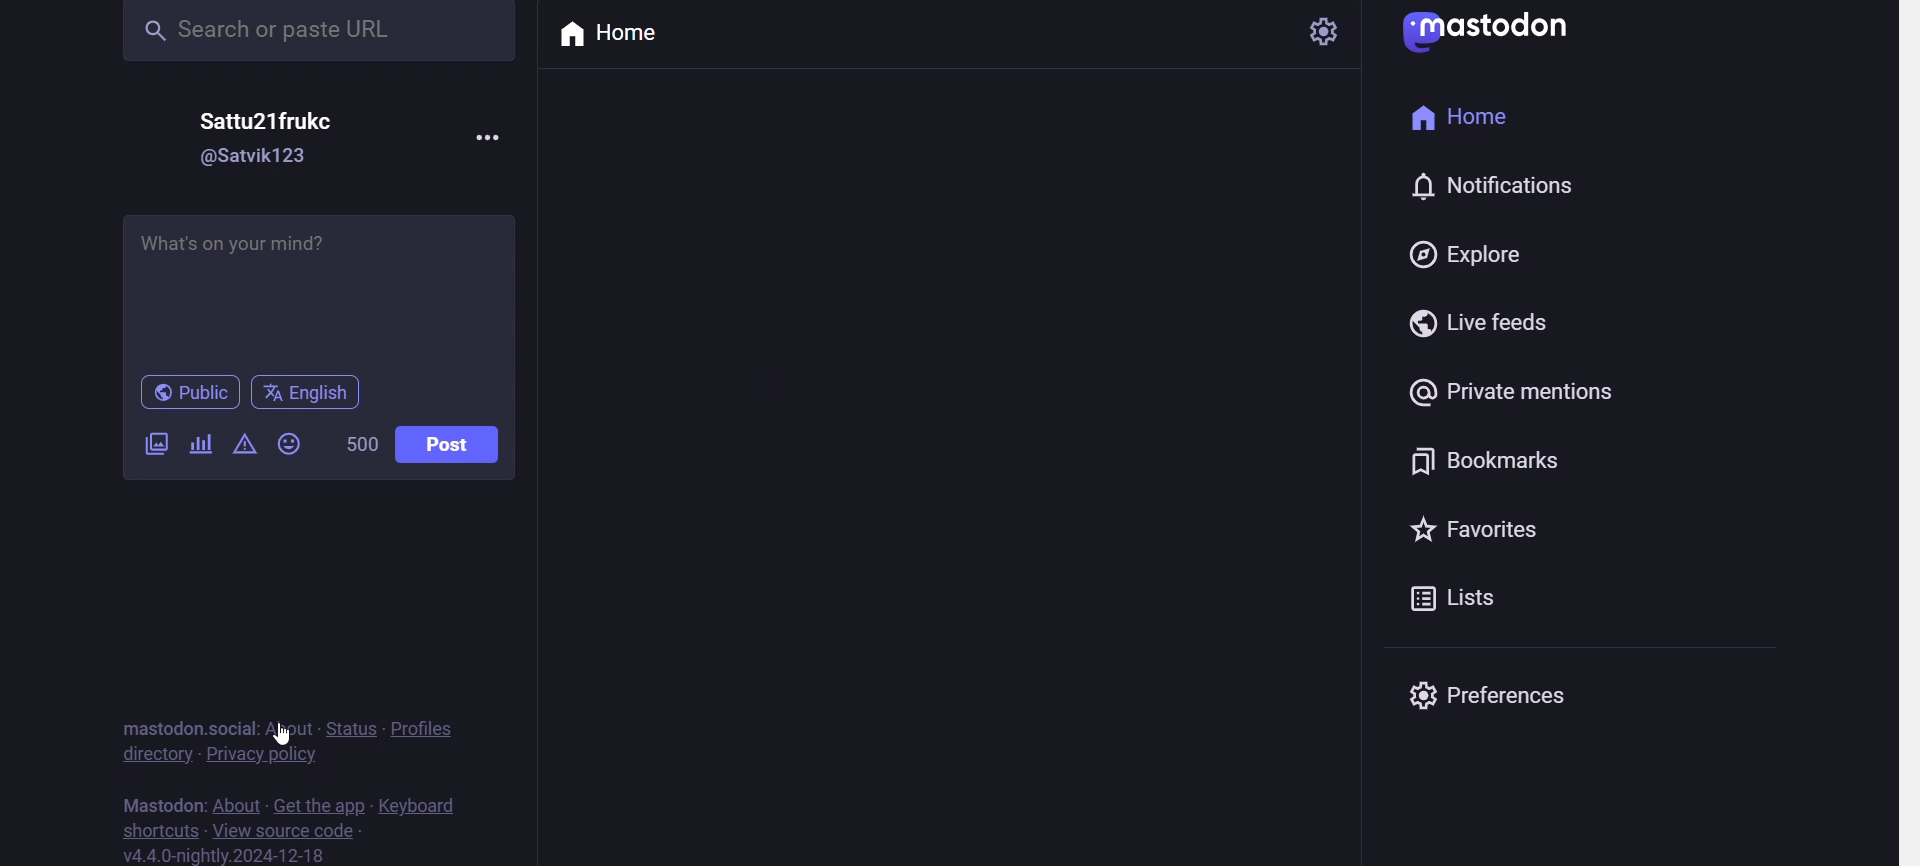  I want to click on explore, so click(1471, 255).